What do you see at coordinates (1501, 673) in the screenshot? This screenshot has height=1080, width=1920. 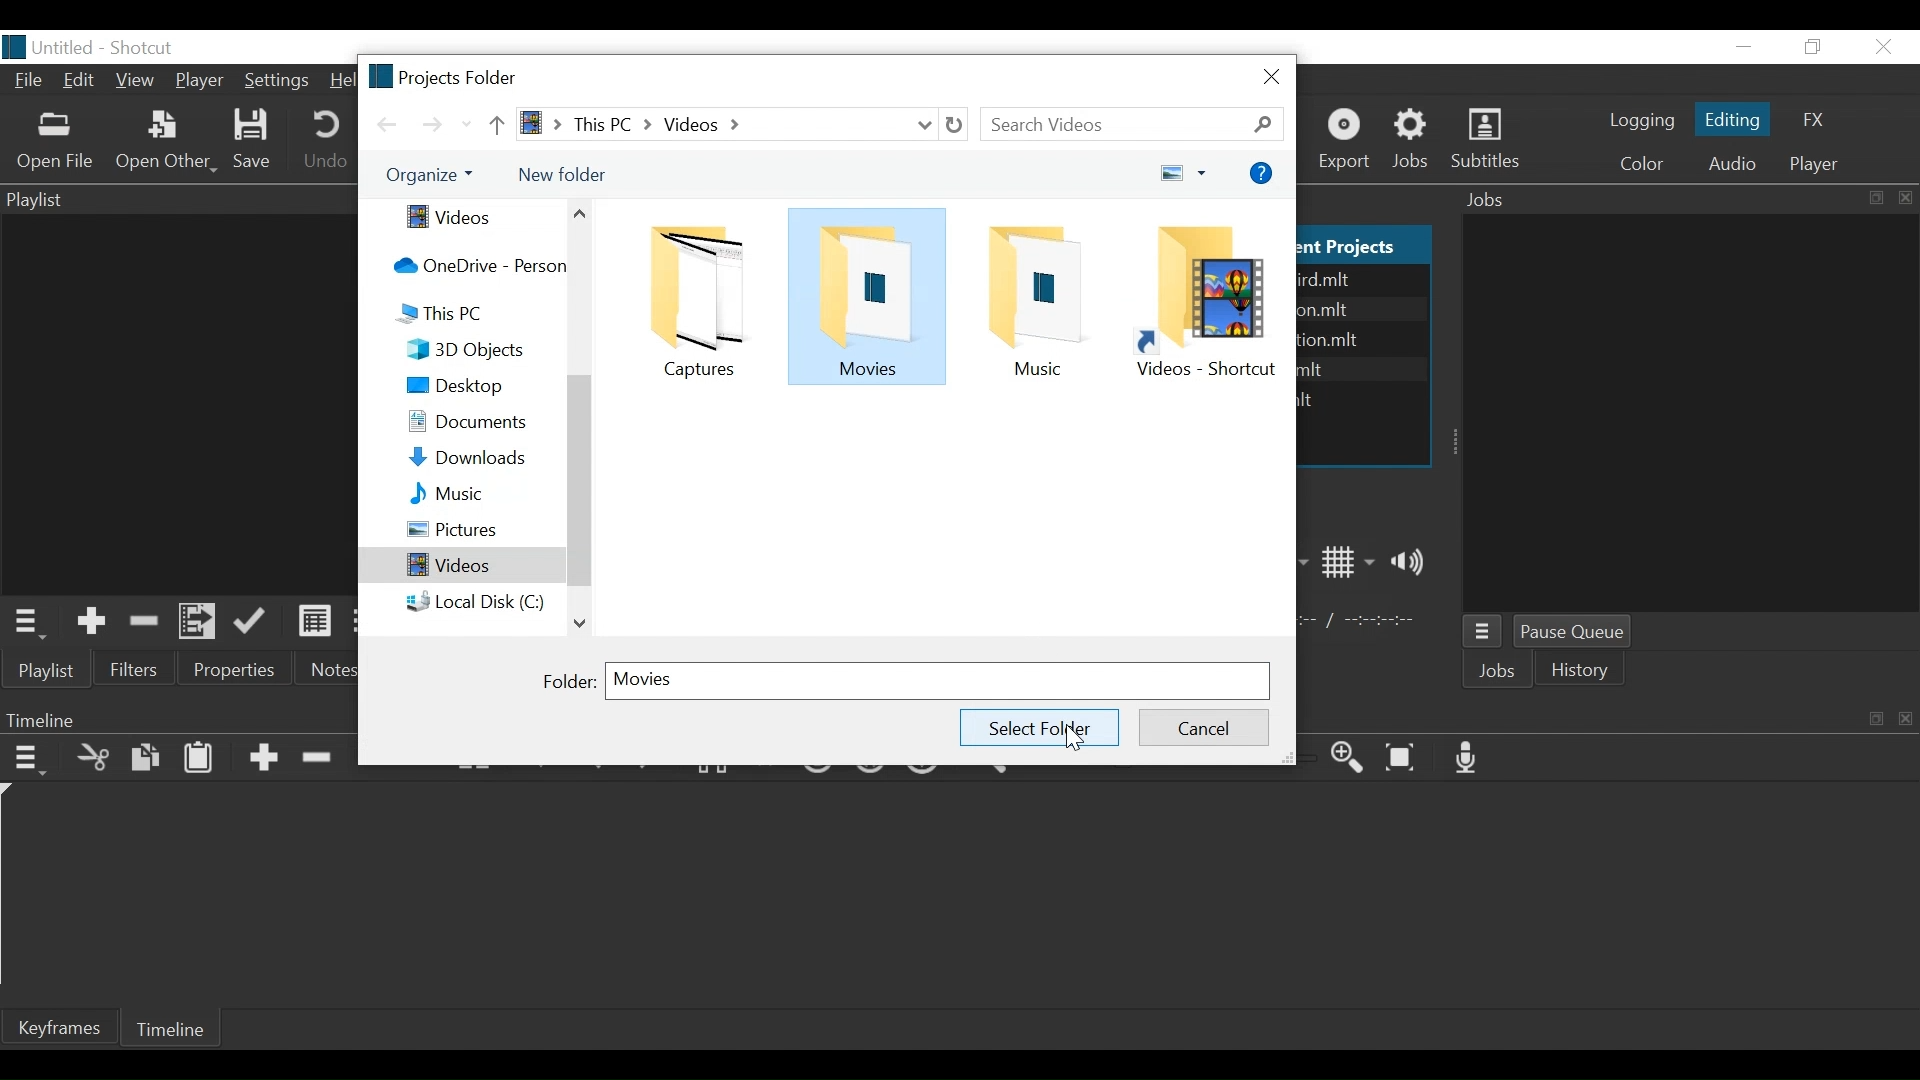 I see `Jobs` at bounding box center [1501, 673].